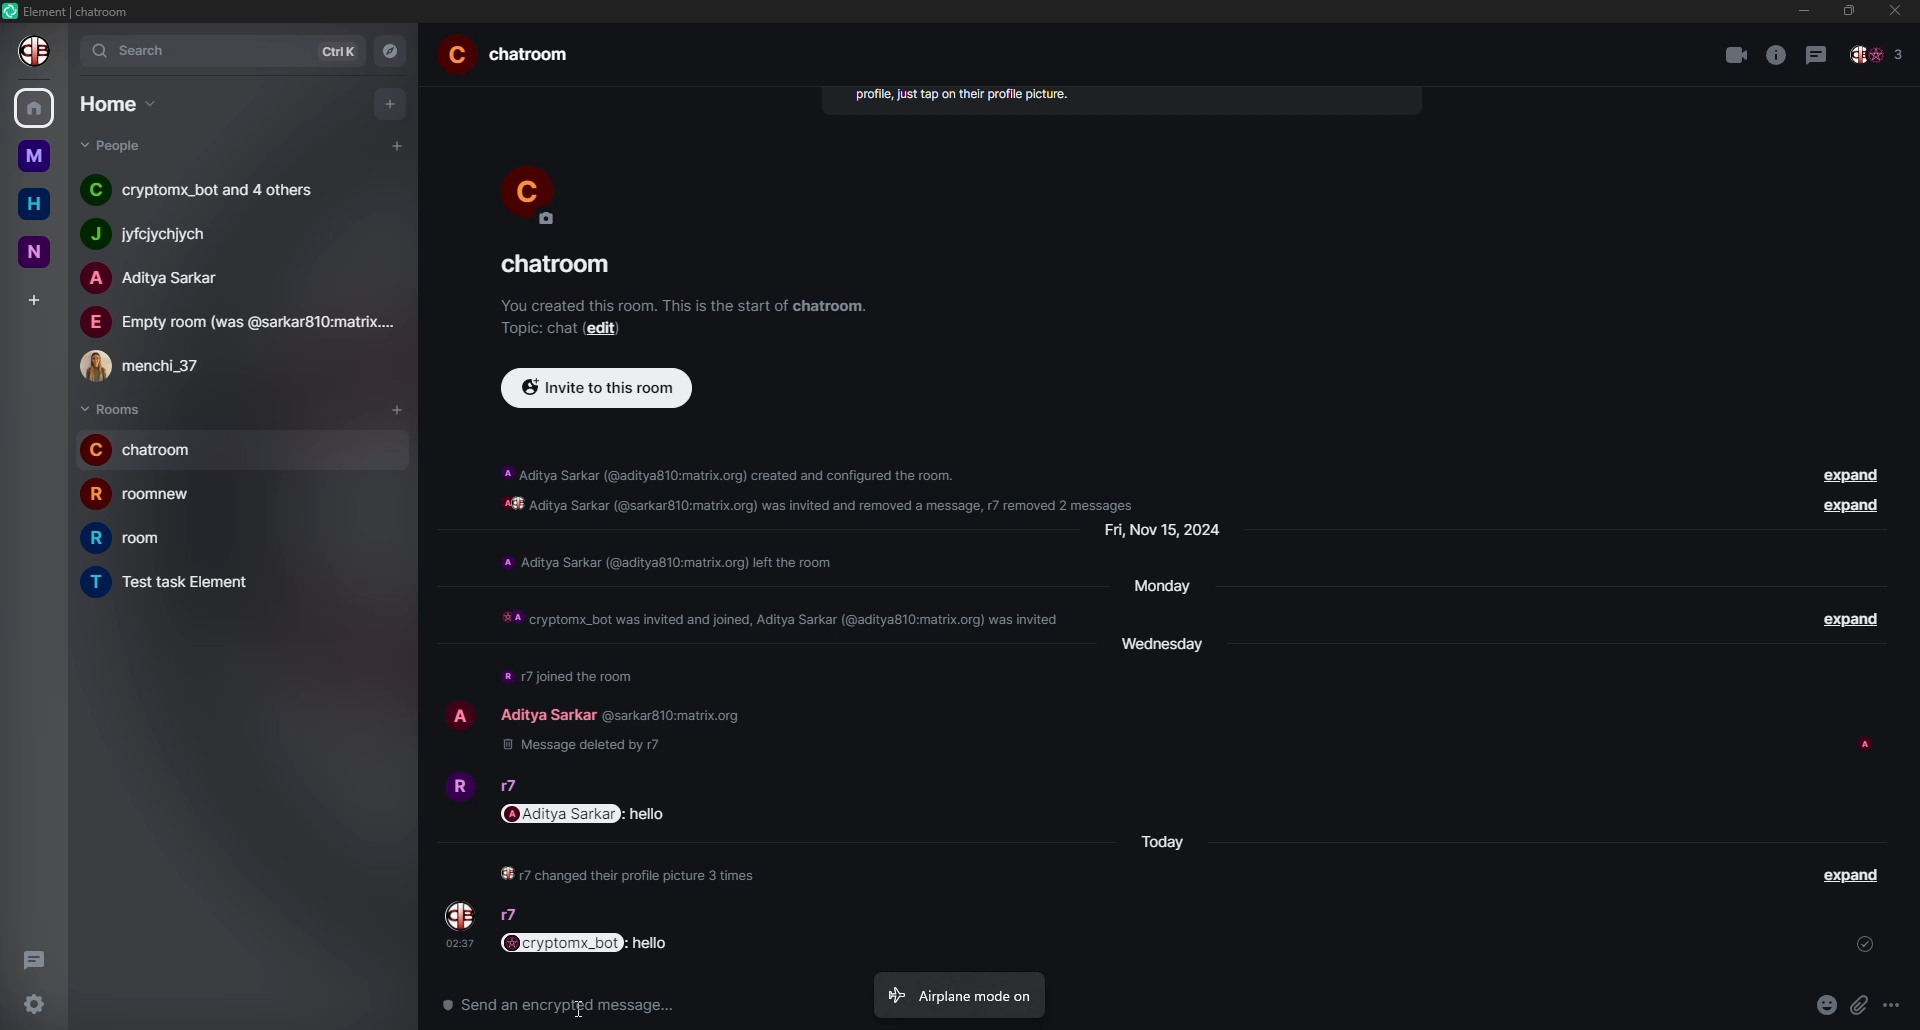 This screenshot has height=1030, width=1920. Describe the element at coordinates (1825, 1004) in the screenshot. I see `emoji` at that location.